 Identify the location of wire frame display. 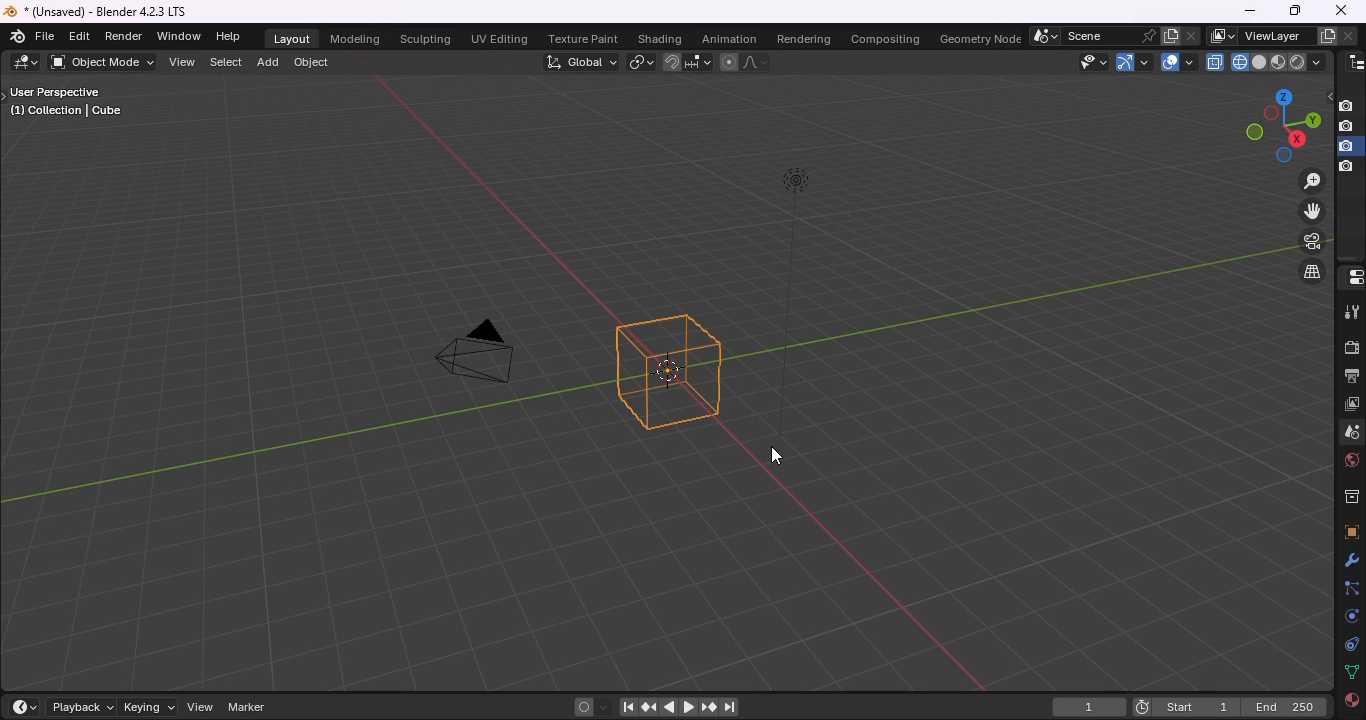
(1240, 62).